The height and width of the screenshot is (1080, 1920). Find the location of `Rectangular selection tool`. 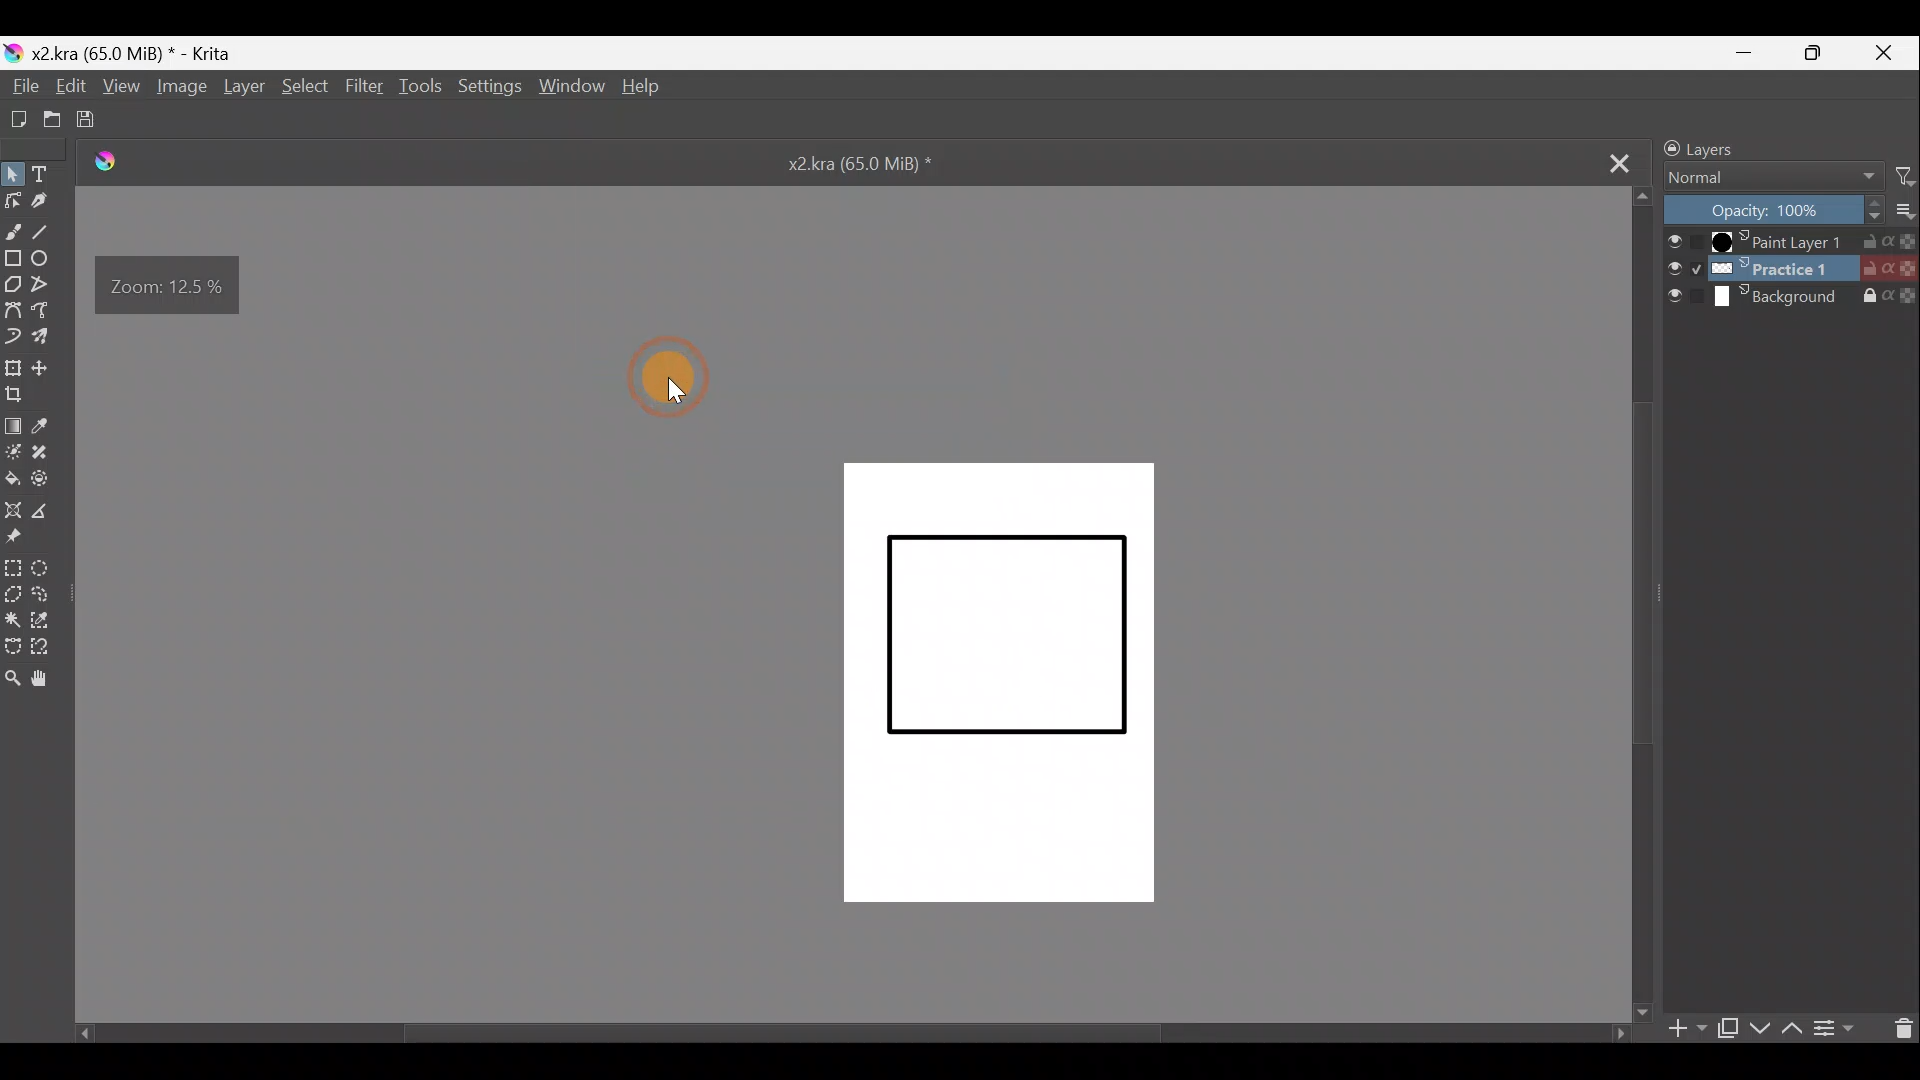

Rectangular selection tool is located at coordinates (12, 567).